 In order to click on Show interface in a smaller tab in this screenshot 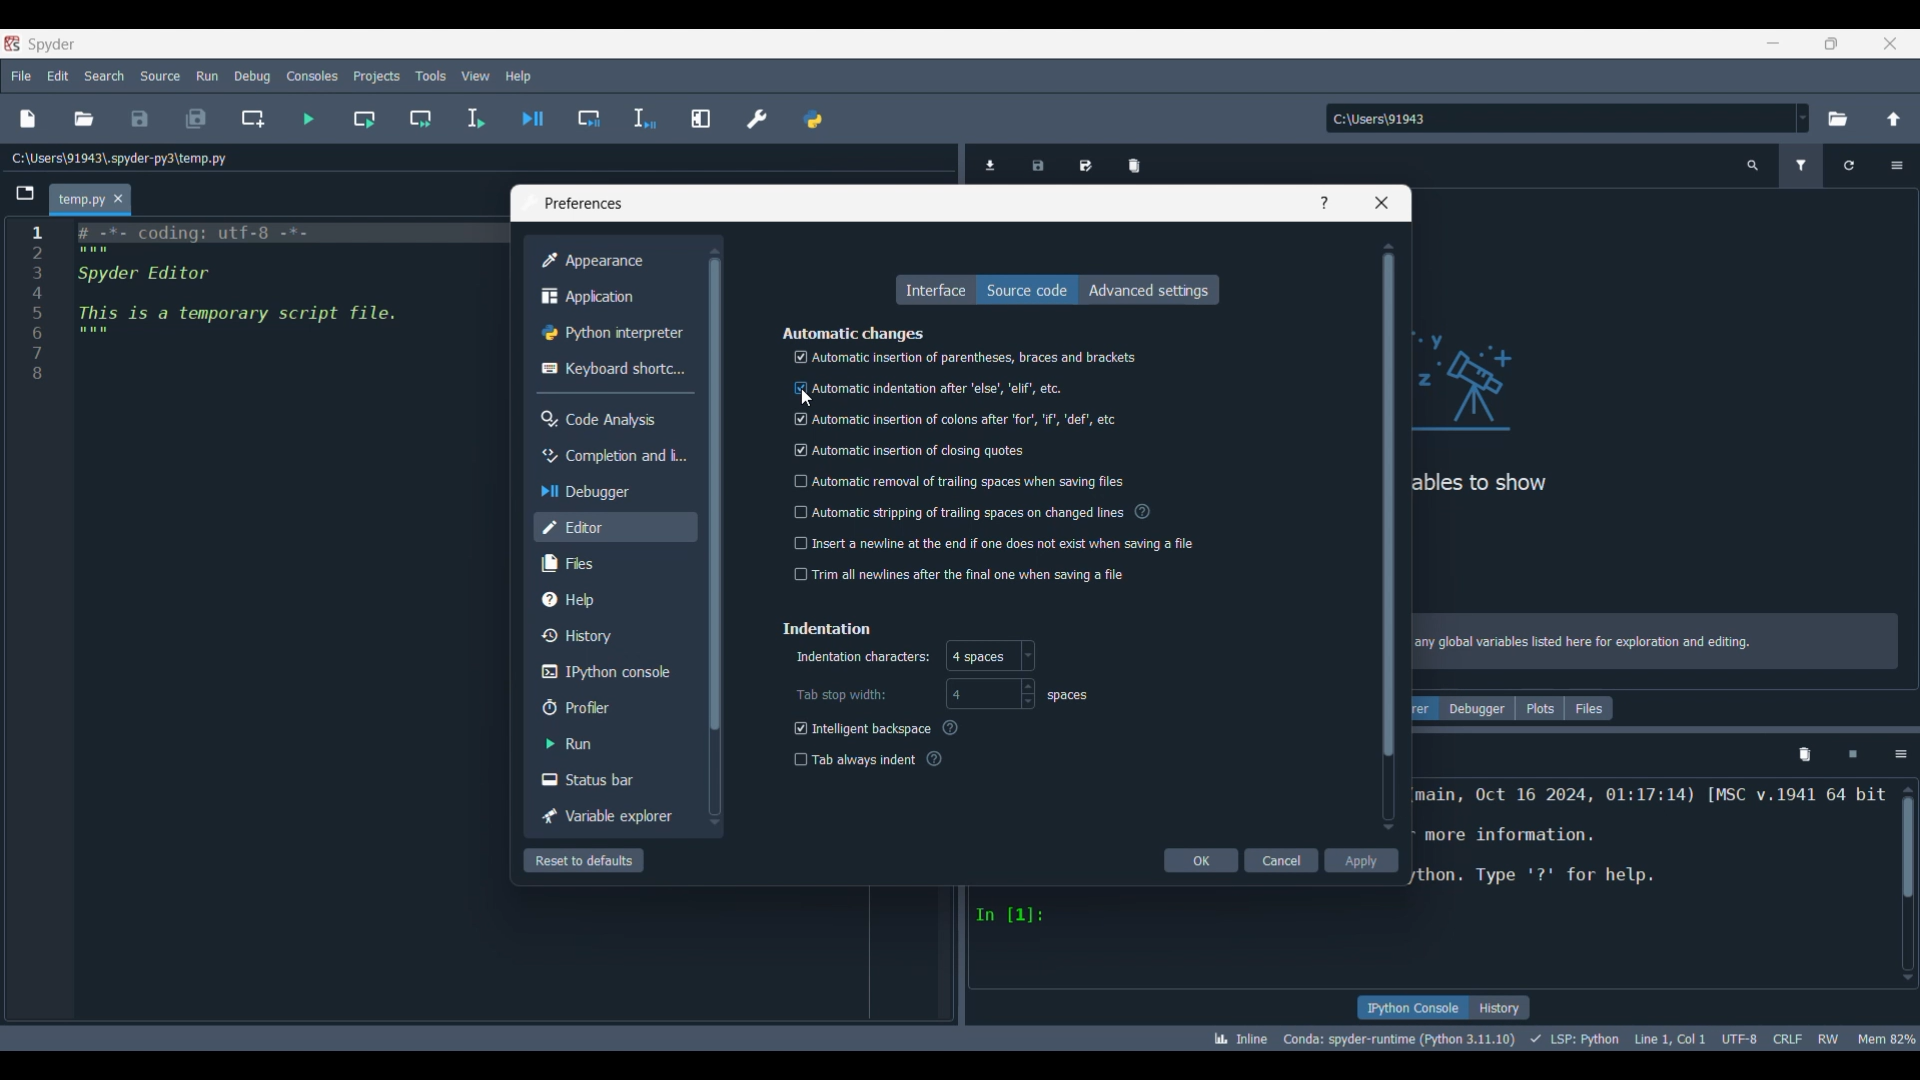, I will do `click(1831, 43)`.